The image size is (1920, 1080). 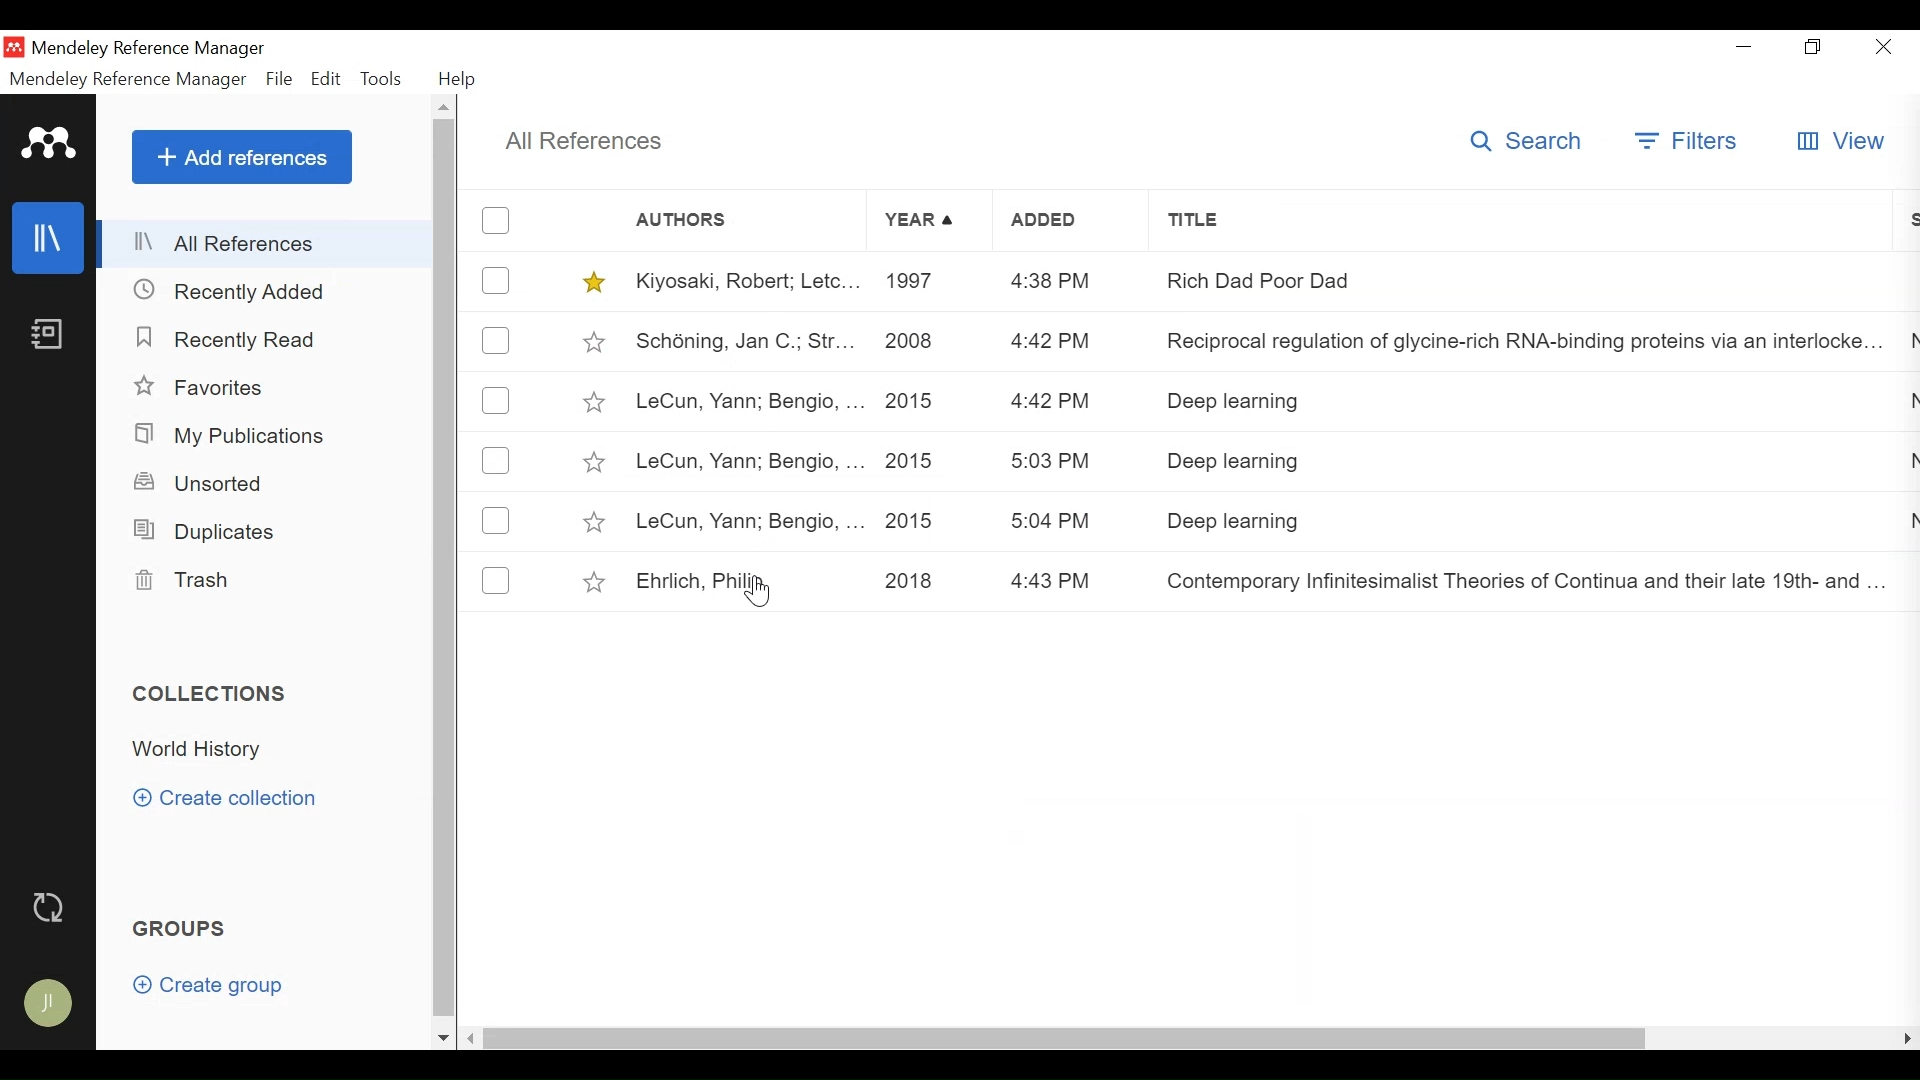 What do you see at coordinates (590, 282) in the screenshot?
I see `(un)select favorite` at bounding box center [590, 282].